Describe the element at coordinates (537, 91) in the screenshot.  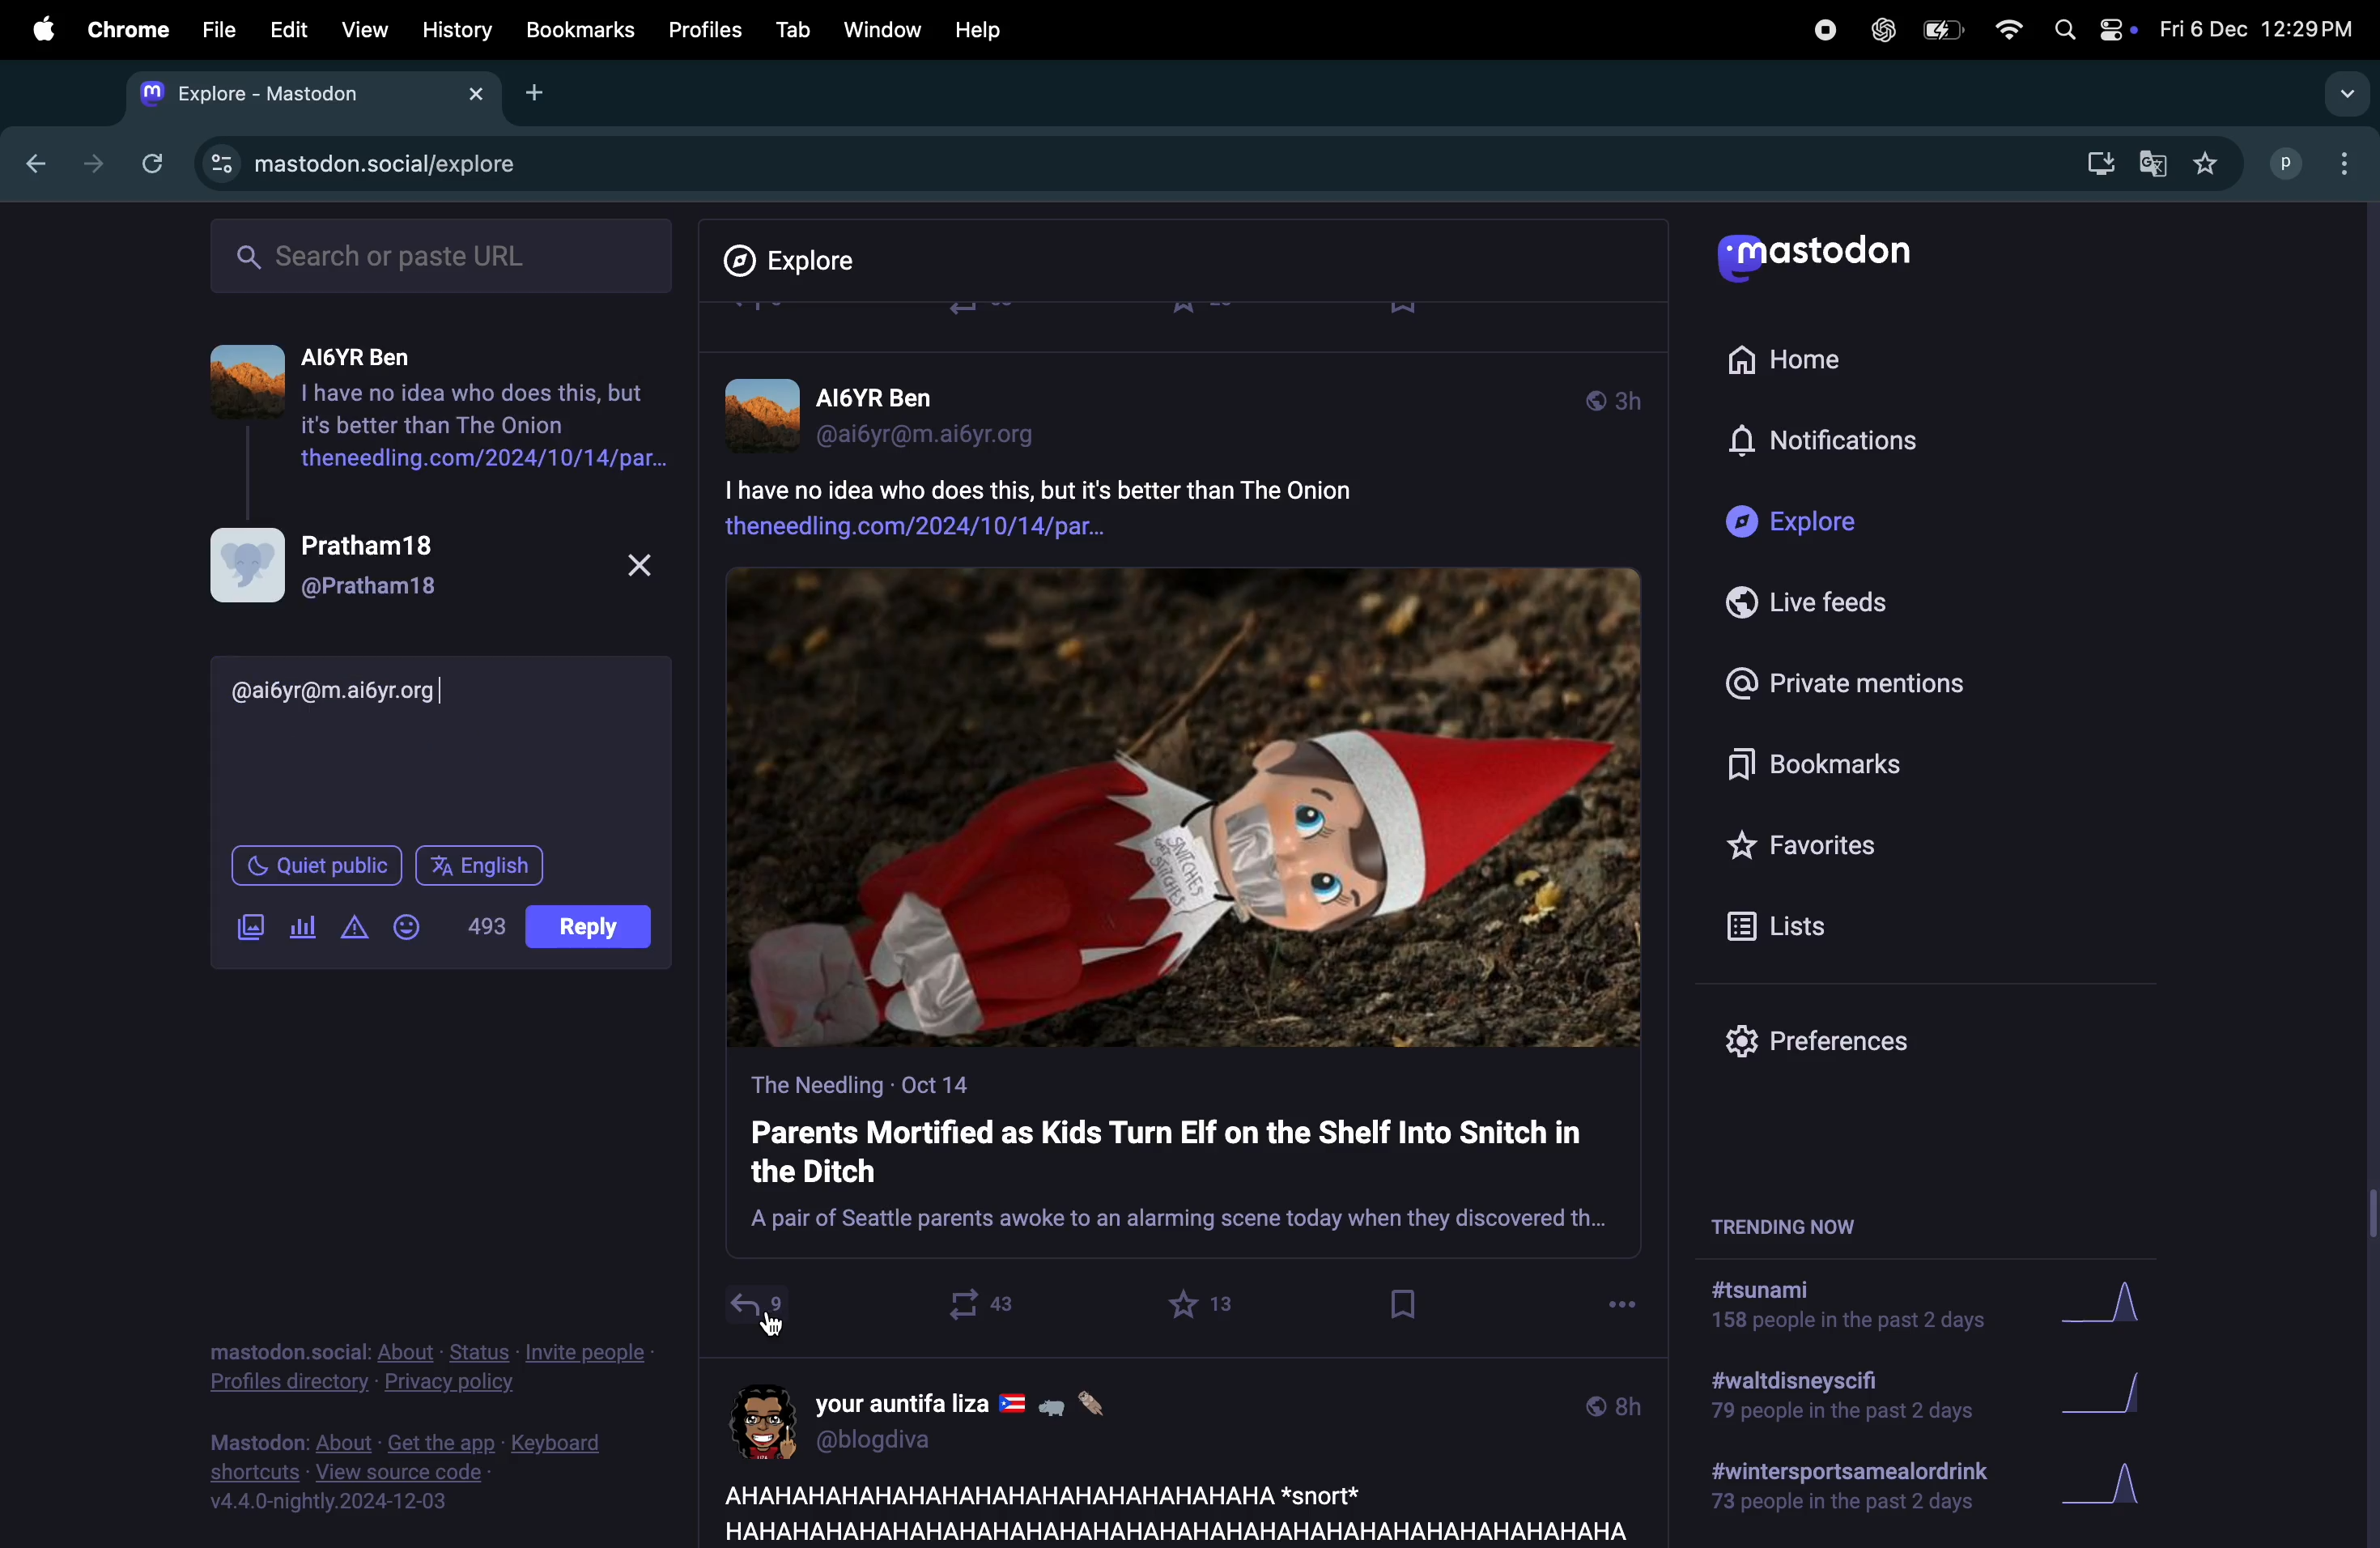
I see `add tab` at that location.